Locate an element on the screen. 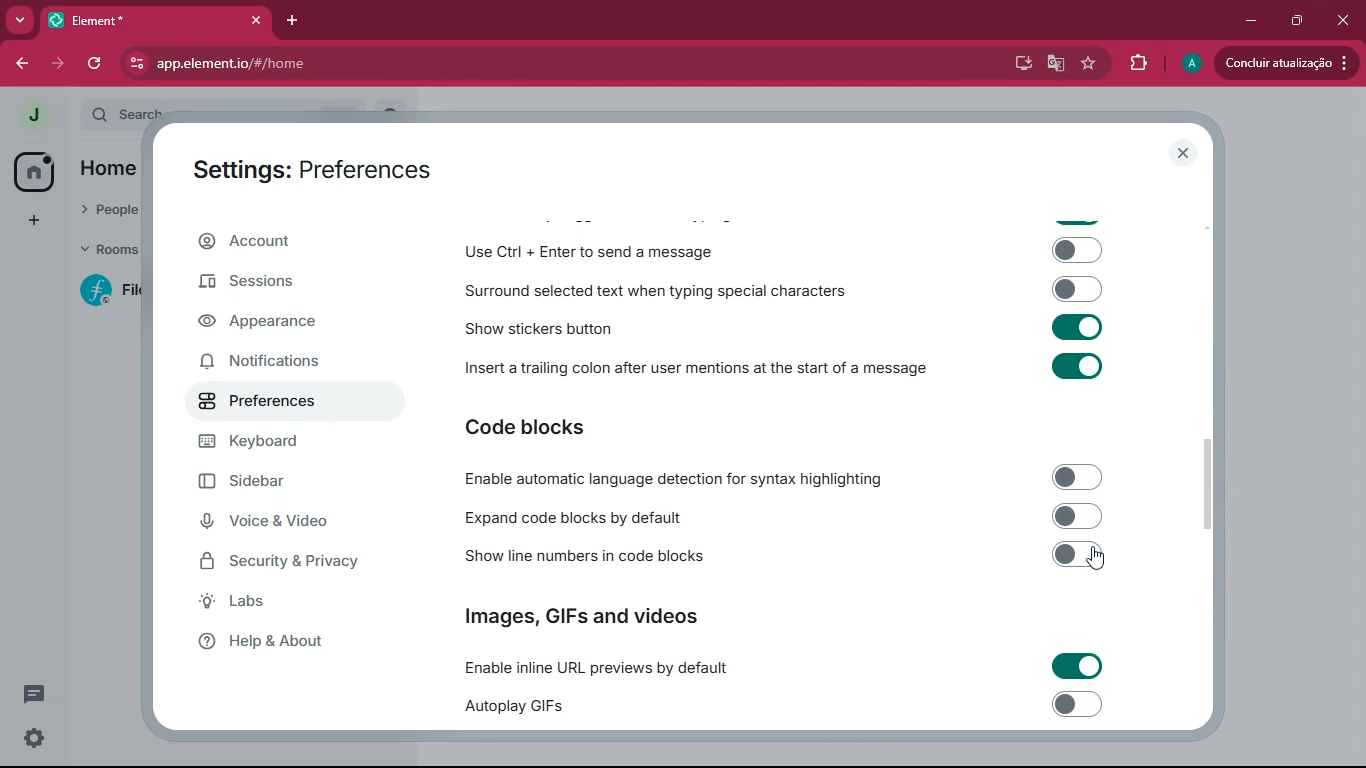  close is located at coordinates (1185, 154).